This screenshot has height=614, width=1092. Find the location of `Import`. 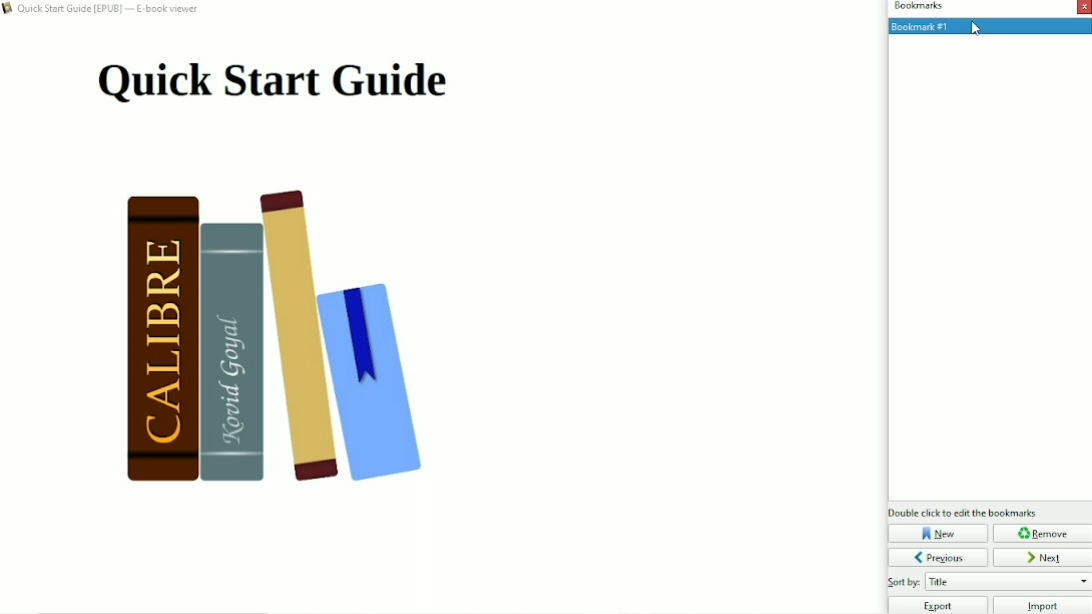

Import is located at coordinates (1043, 605).